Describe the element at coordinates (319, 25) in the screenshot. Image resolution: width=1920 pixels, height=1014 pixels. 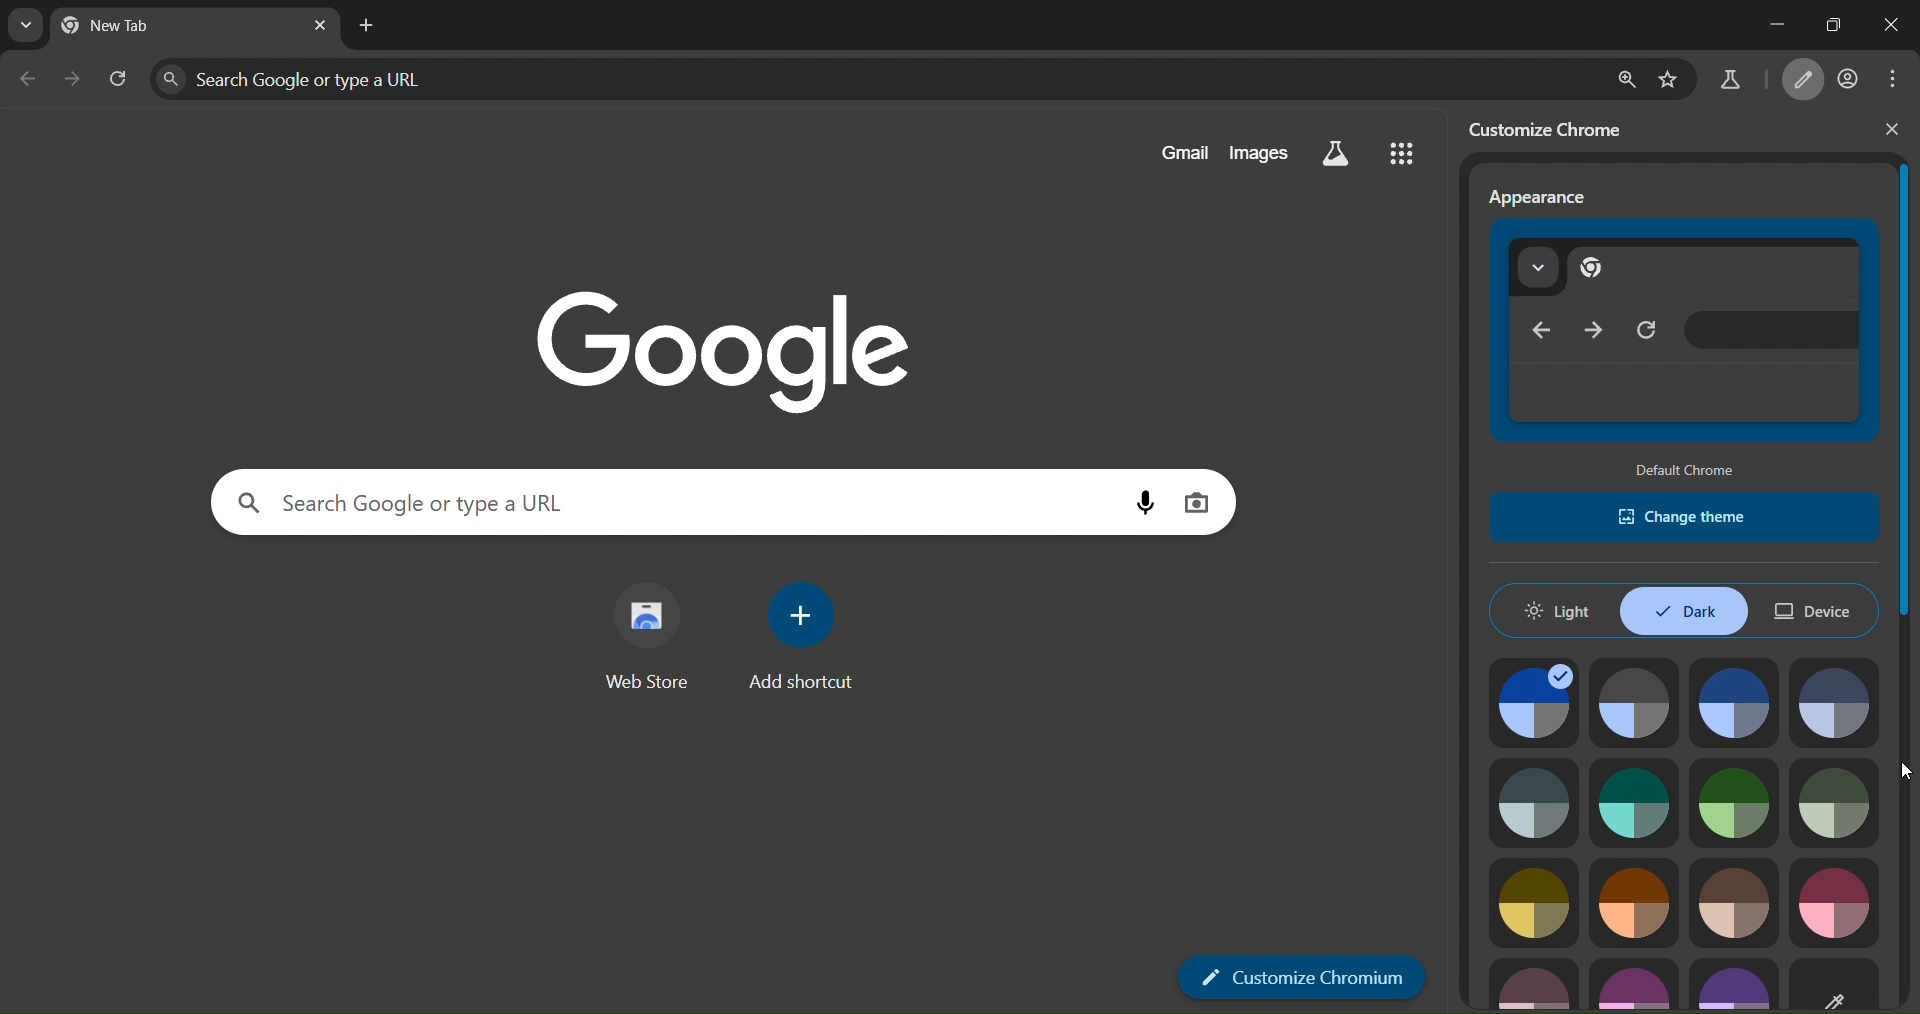
I see `close tab` at that location.